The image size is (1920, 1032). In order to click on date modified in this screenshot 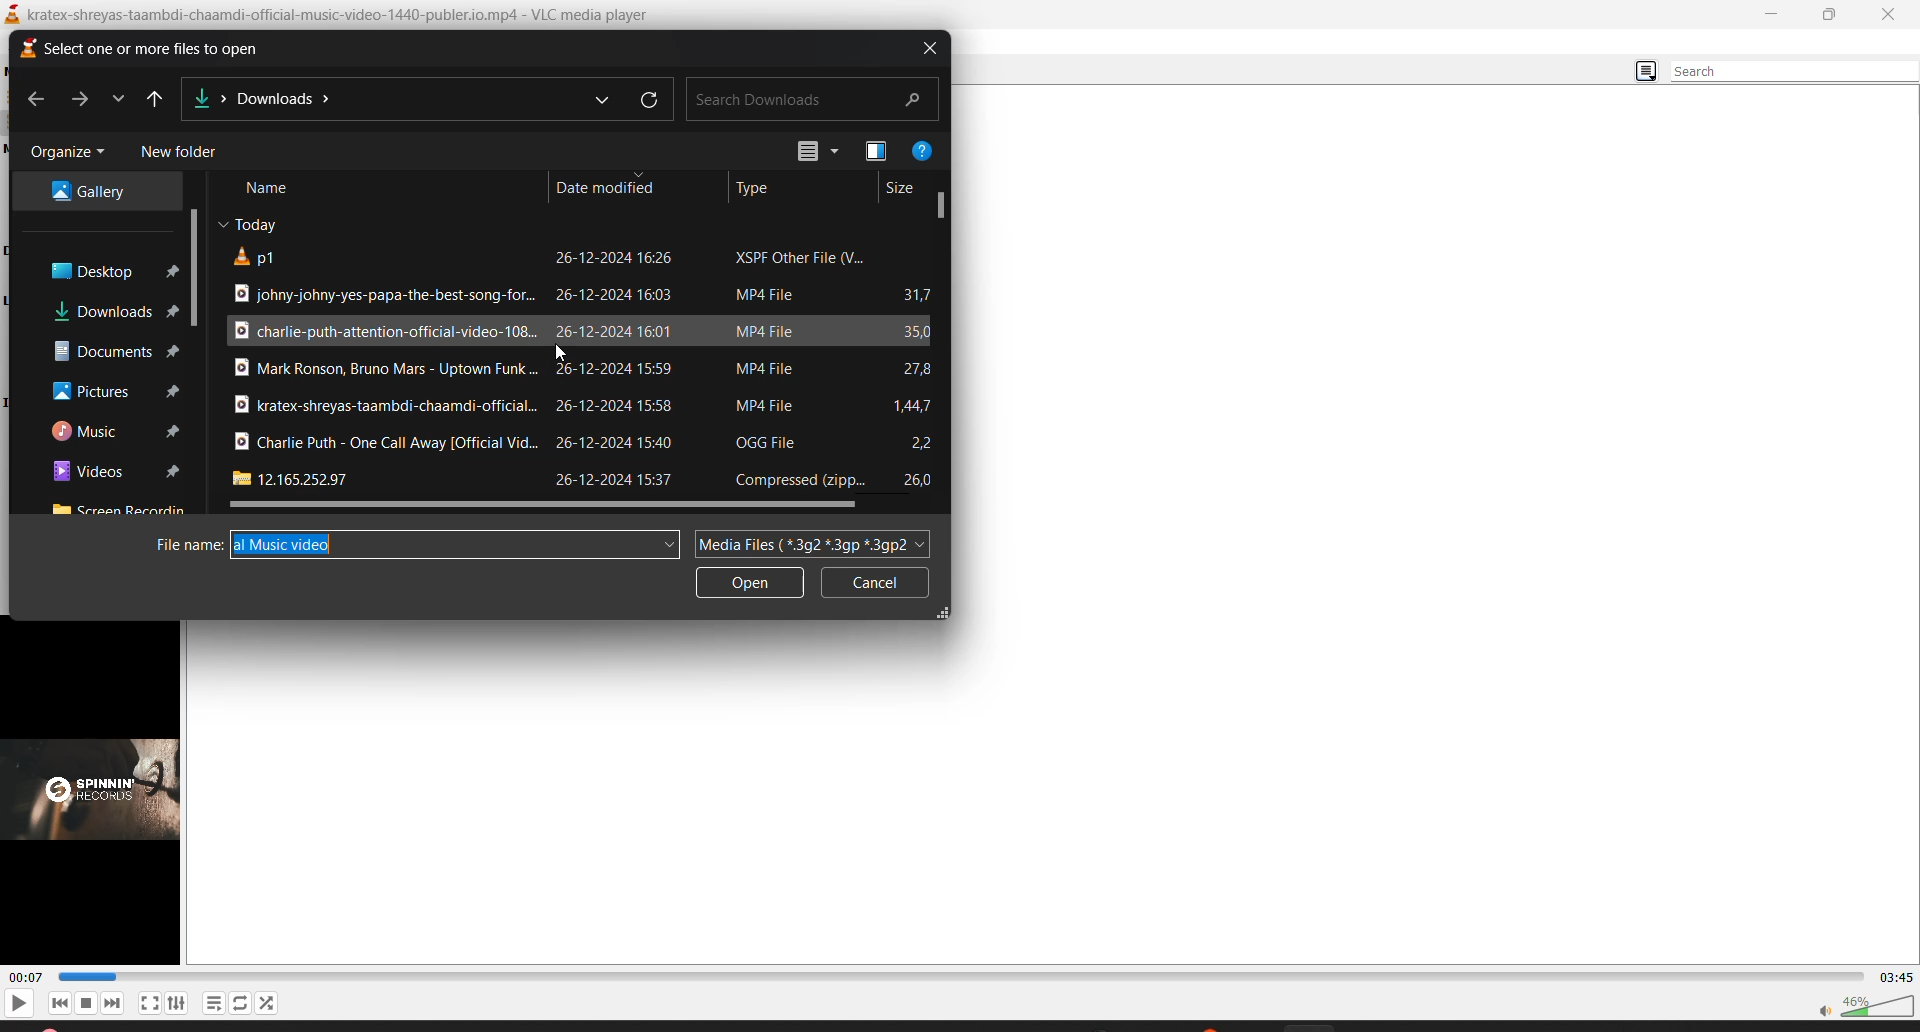, I will do `click(623, 408)`.